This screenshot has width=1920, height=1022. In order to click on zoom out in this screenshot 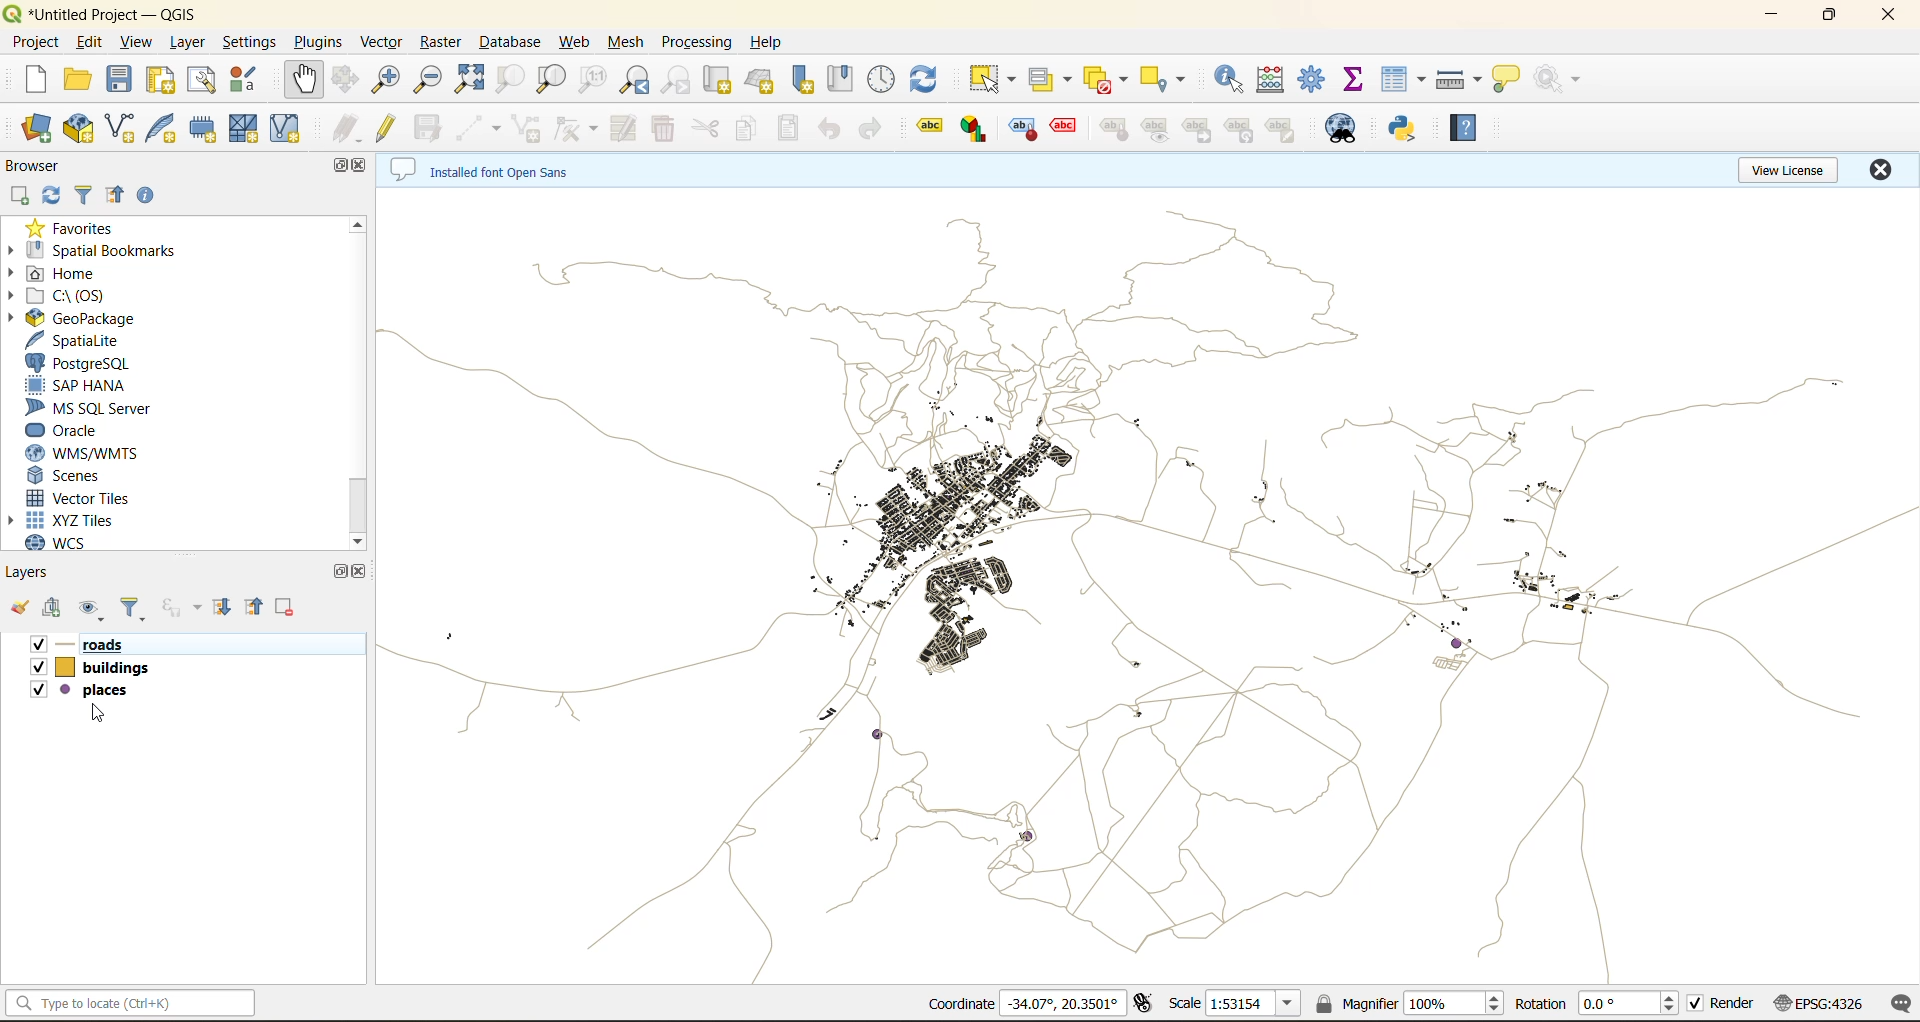, I will do `click(427, 83)`.